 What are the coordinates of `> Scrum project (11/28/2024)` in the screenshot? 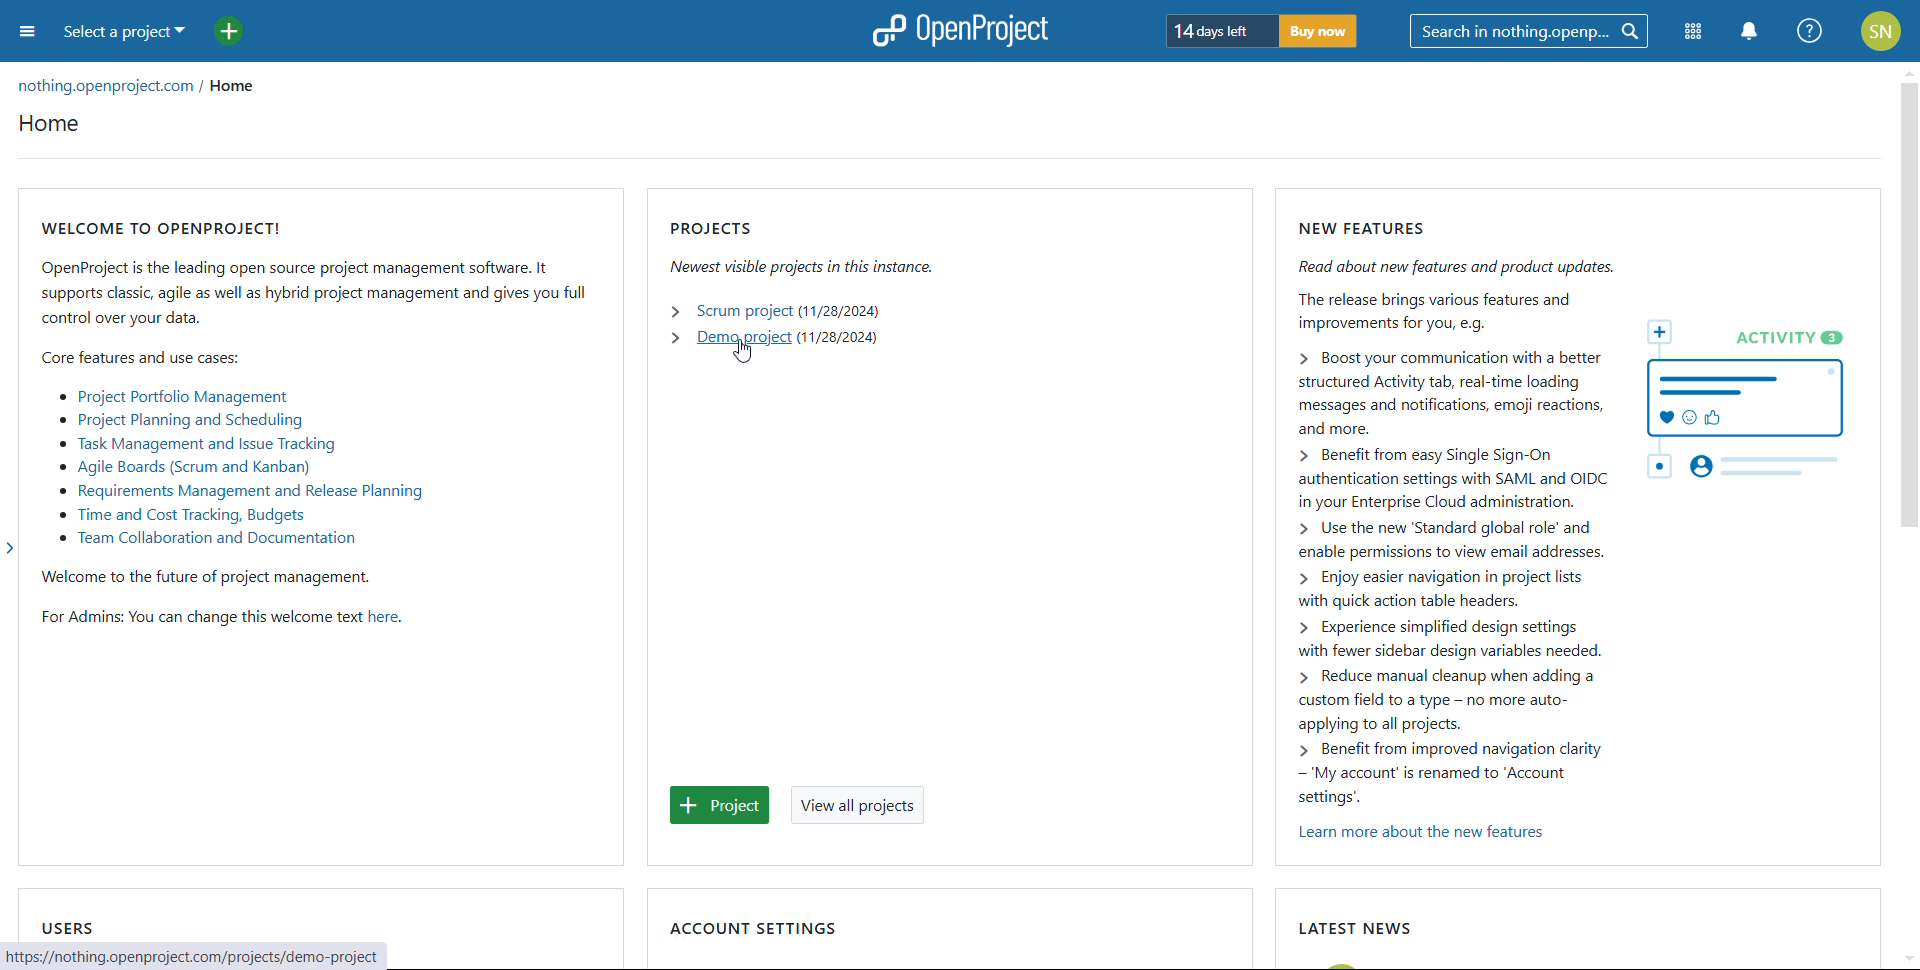 It's located at (774, 311).